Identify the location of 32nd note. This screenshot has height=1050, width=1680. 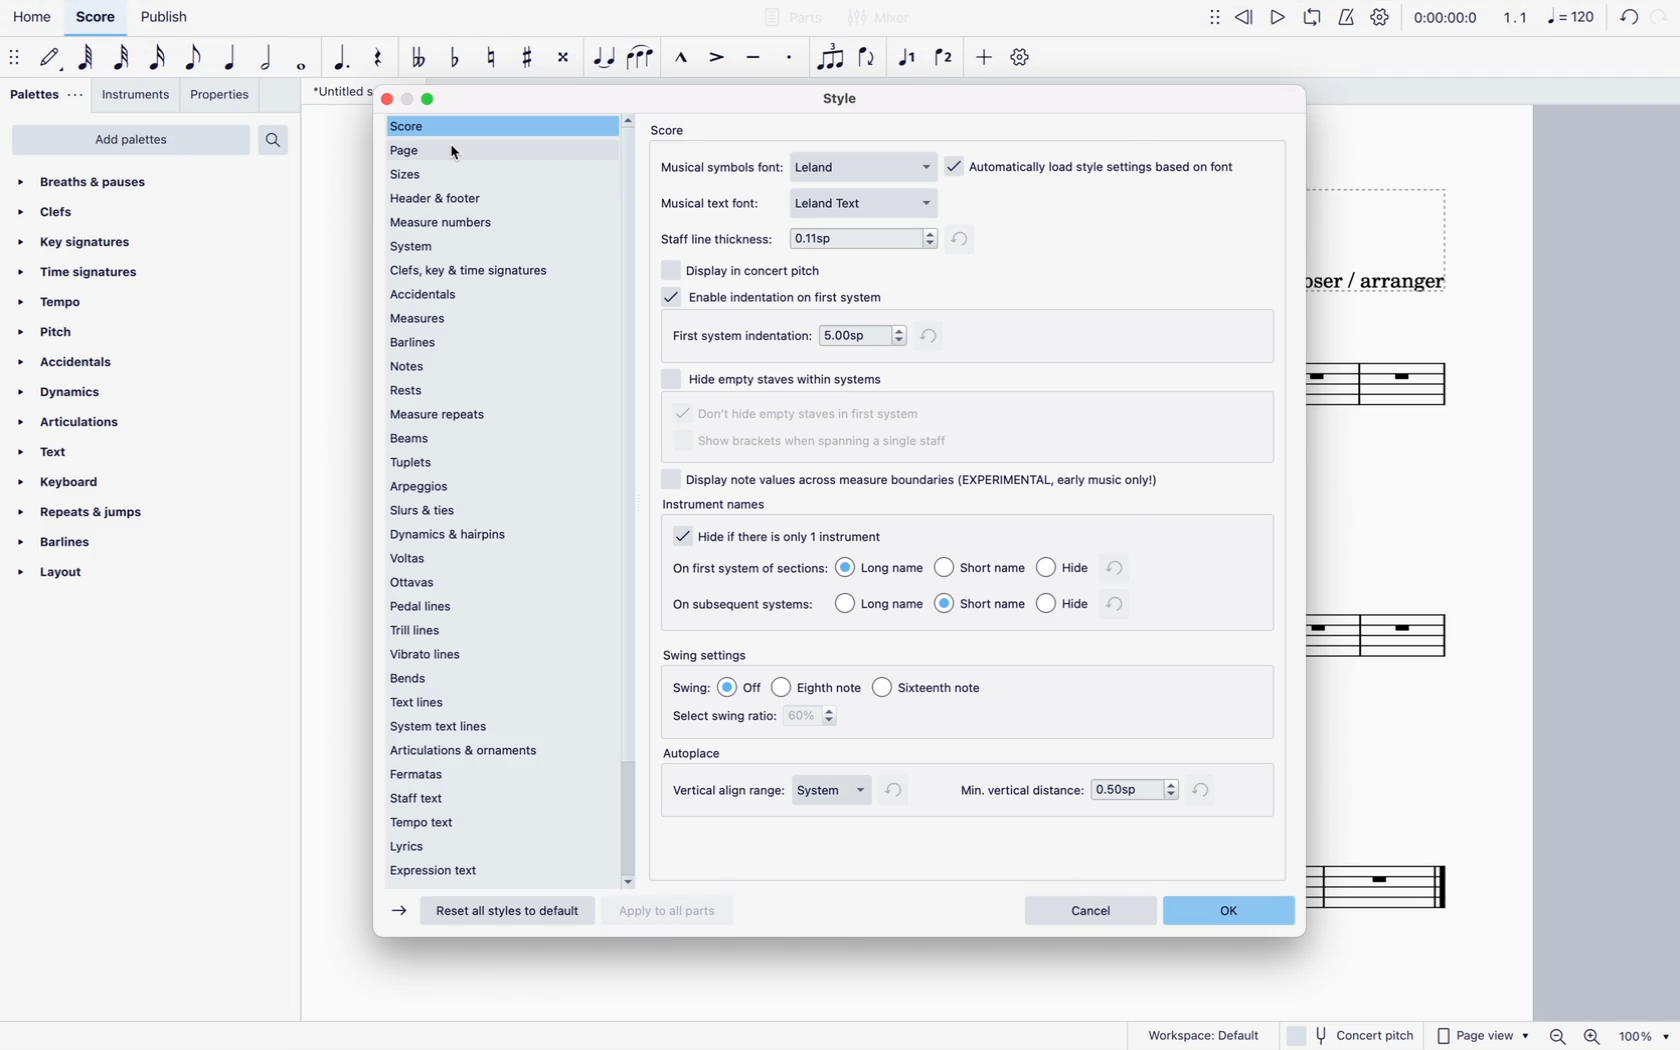
(121, 59).